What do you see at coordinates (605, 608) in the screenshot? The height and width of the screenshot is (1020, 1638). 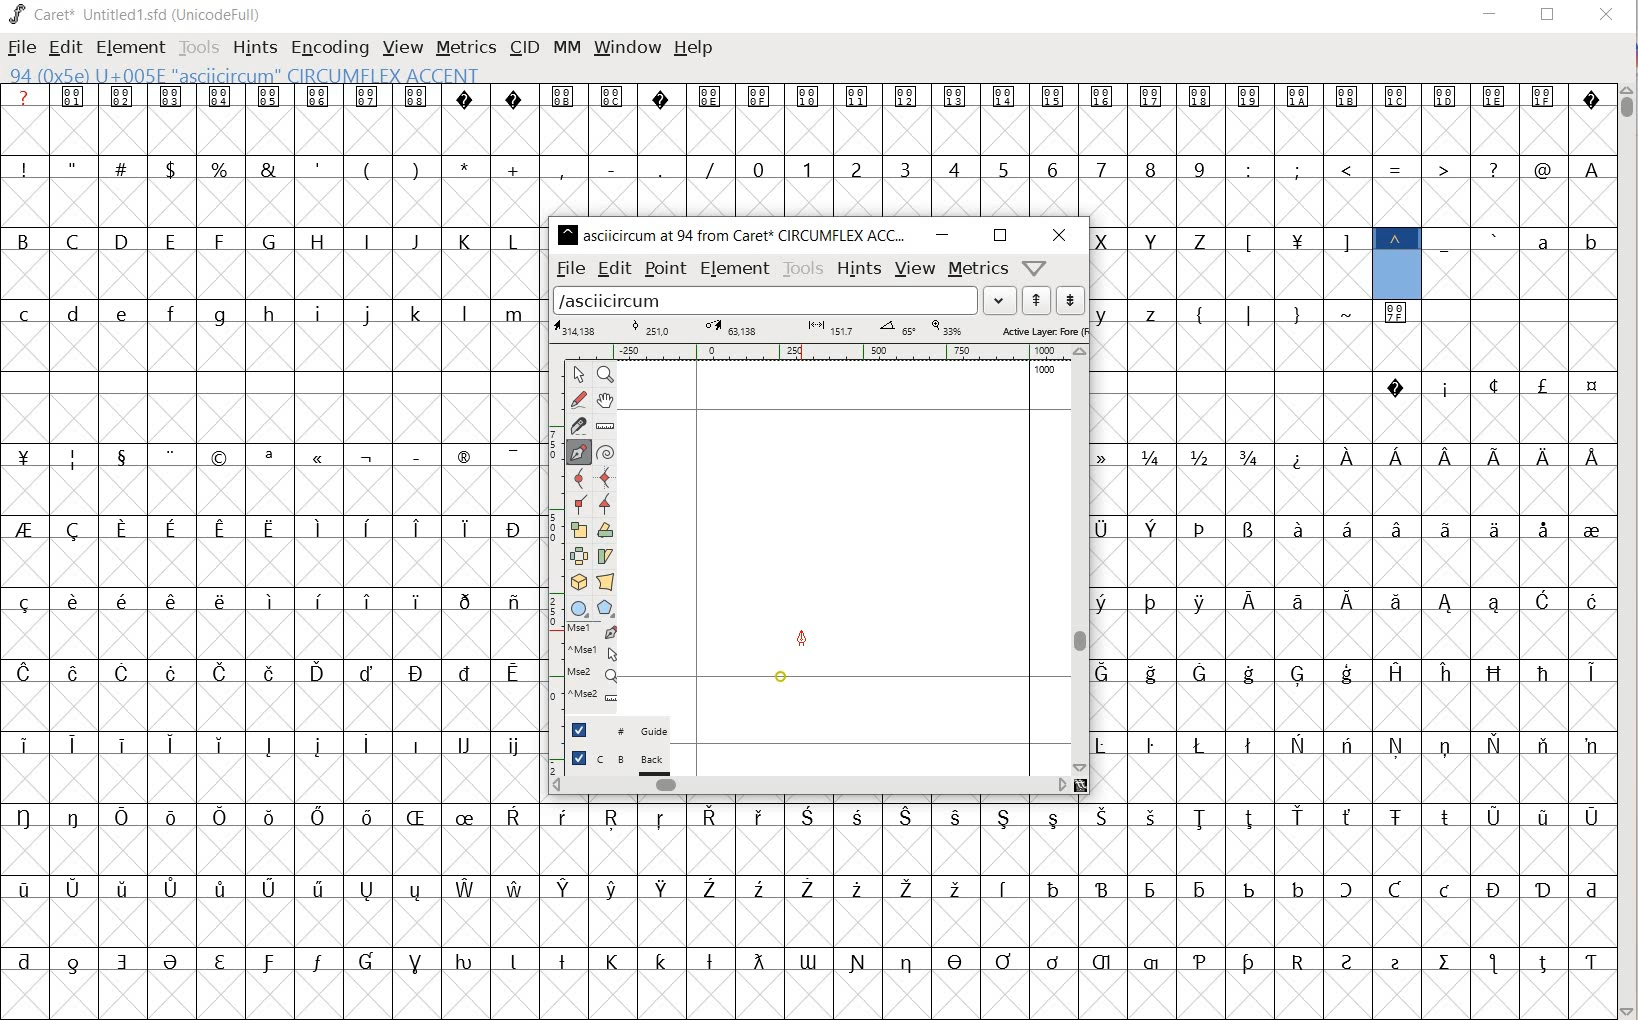 I see `polygon or star` at bounding box center [605, 608].